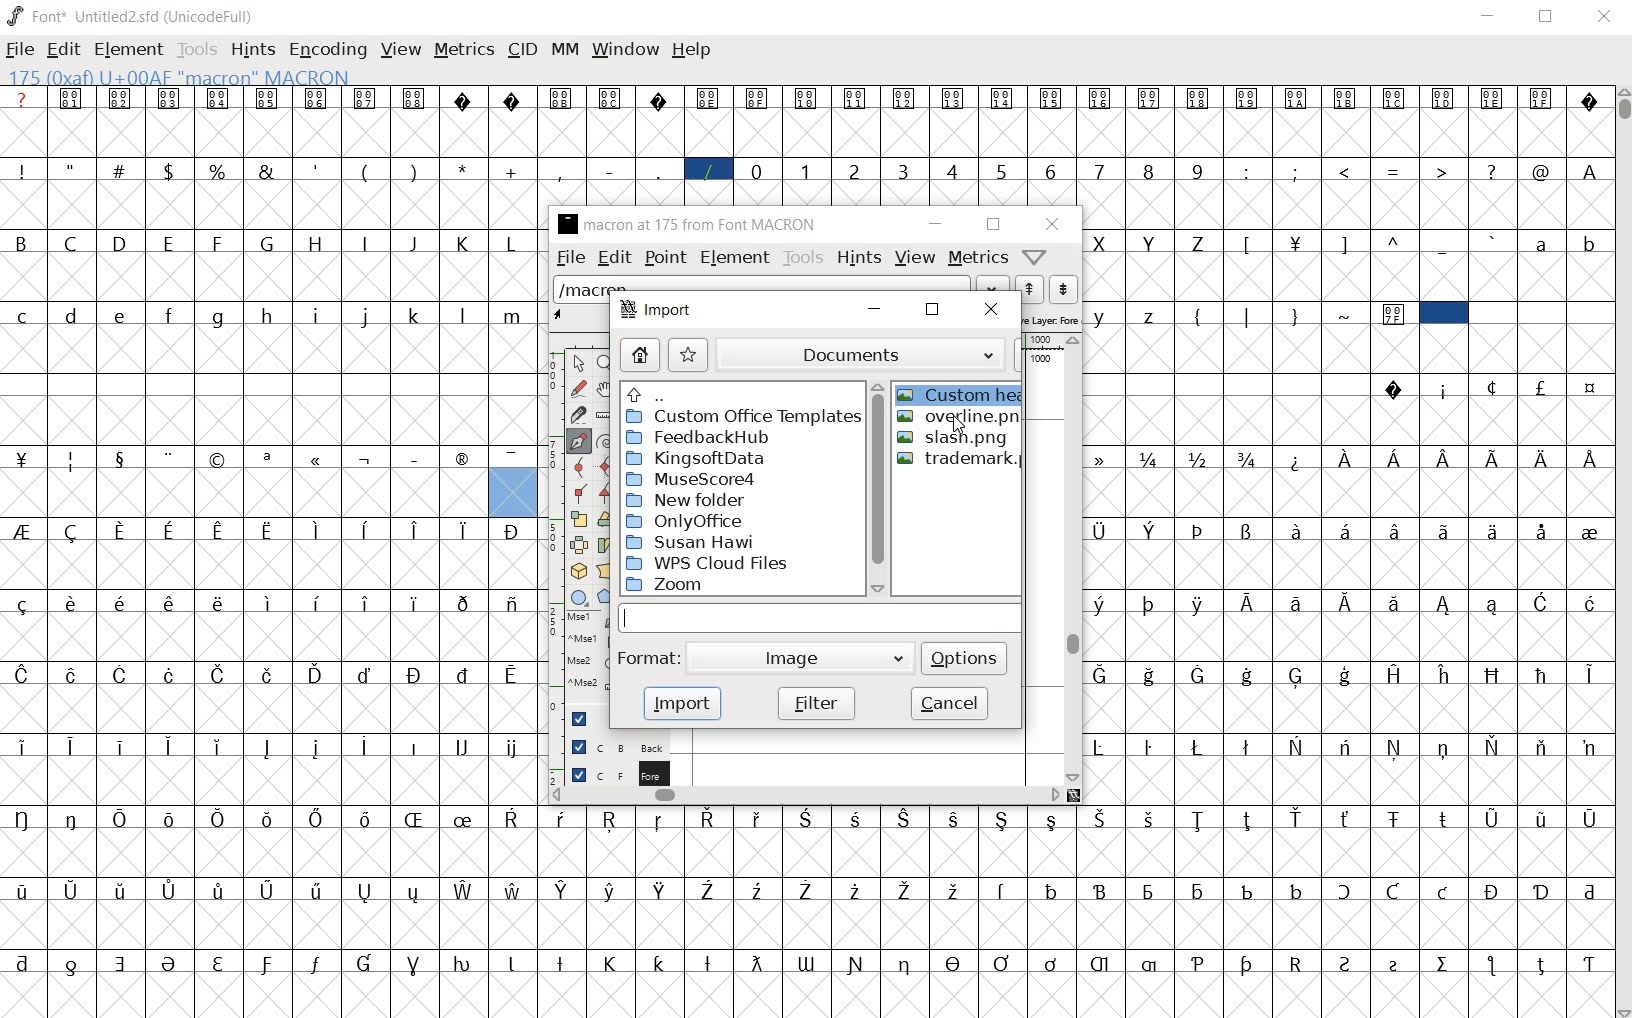 This screenshot has width=1632, height=1018. I want to click on Symbol, so click(1443, 602).